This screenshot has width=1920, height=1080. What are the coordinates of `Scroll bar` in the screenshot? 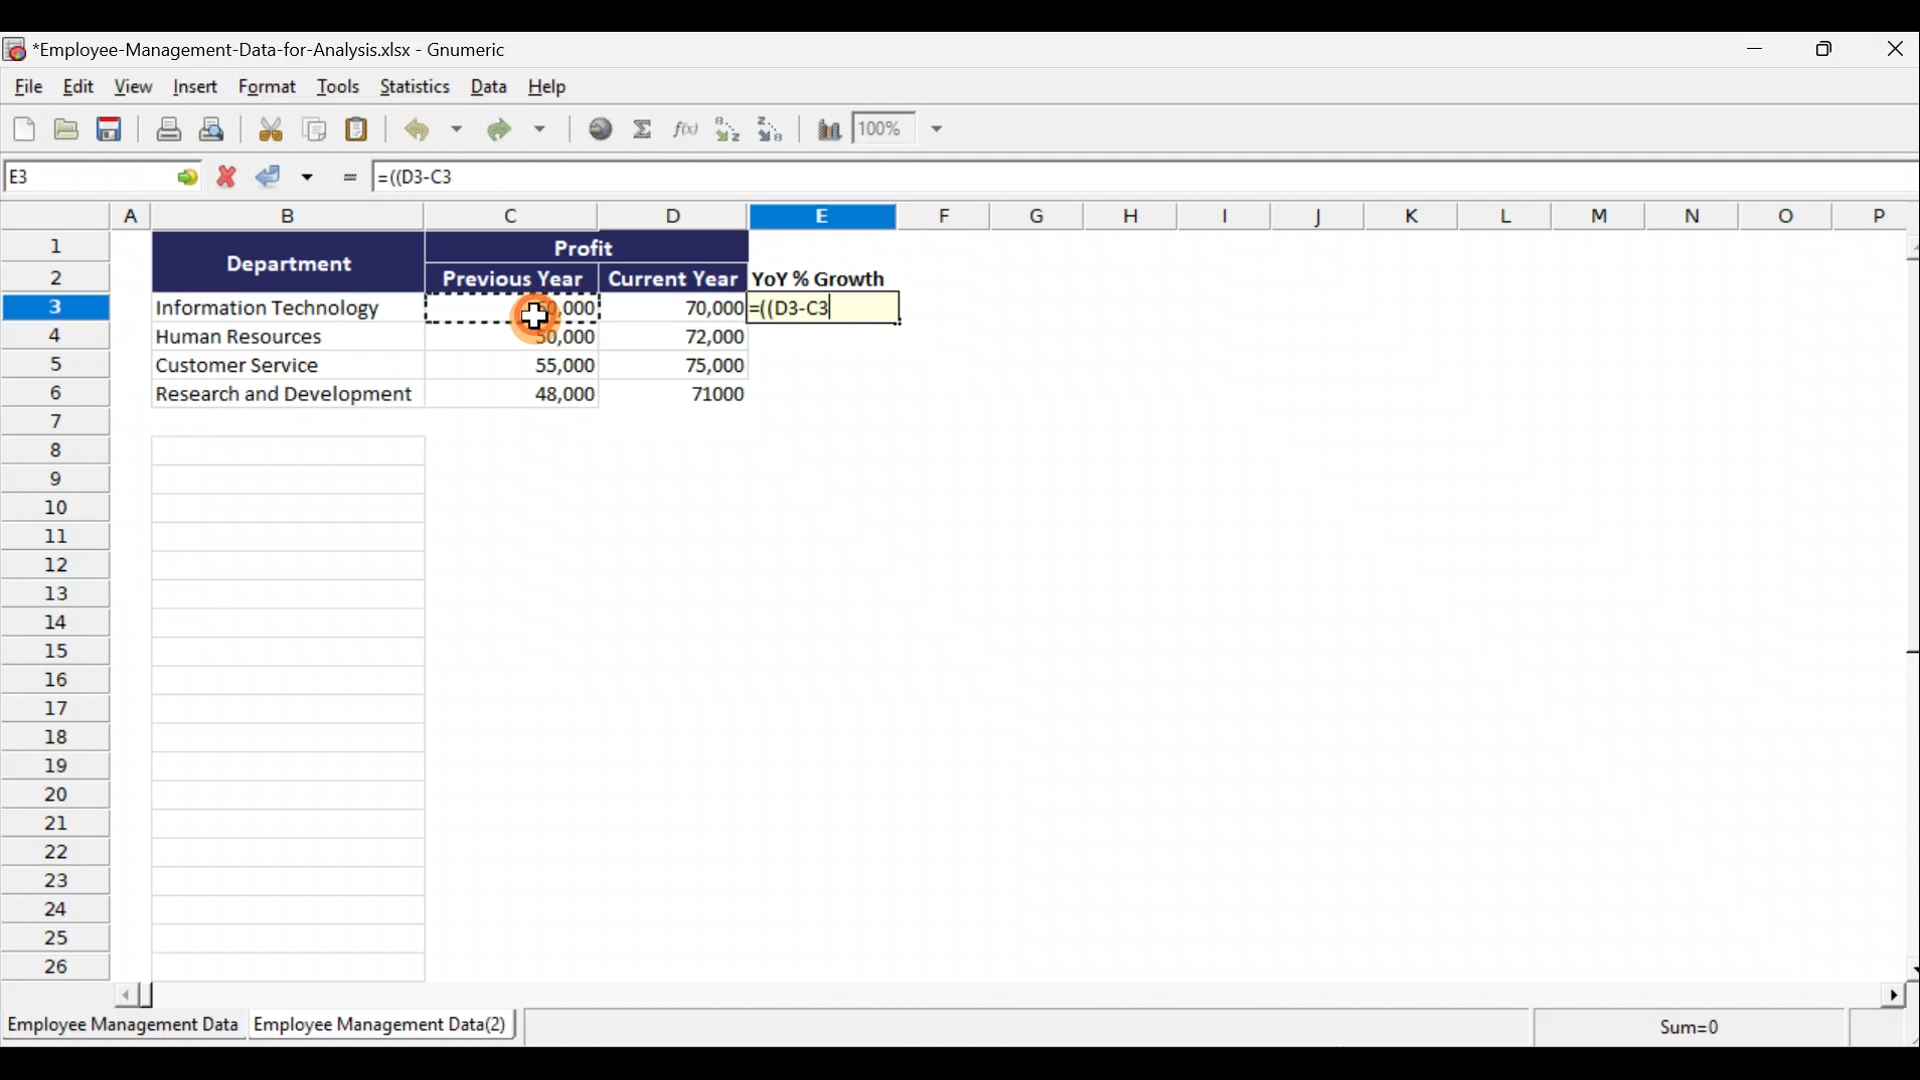 It's located at (1010, 998).